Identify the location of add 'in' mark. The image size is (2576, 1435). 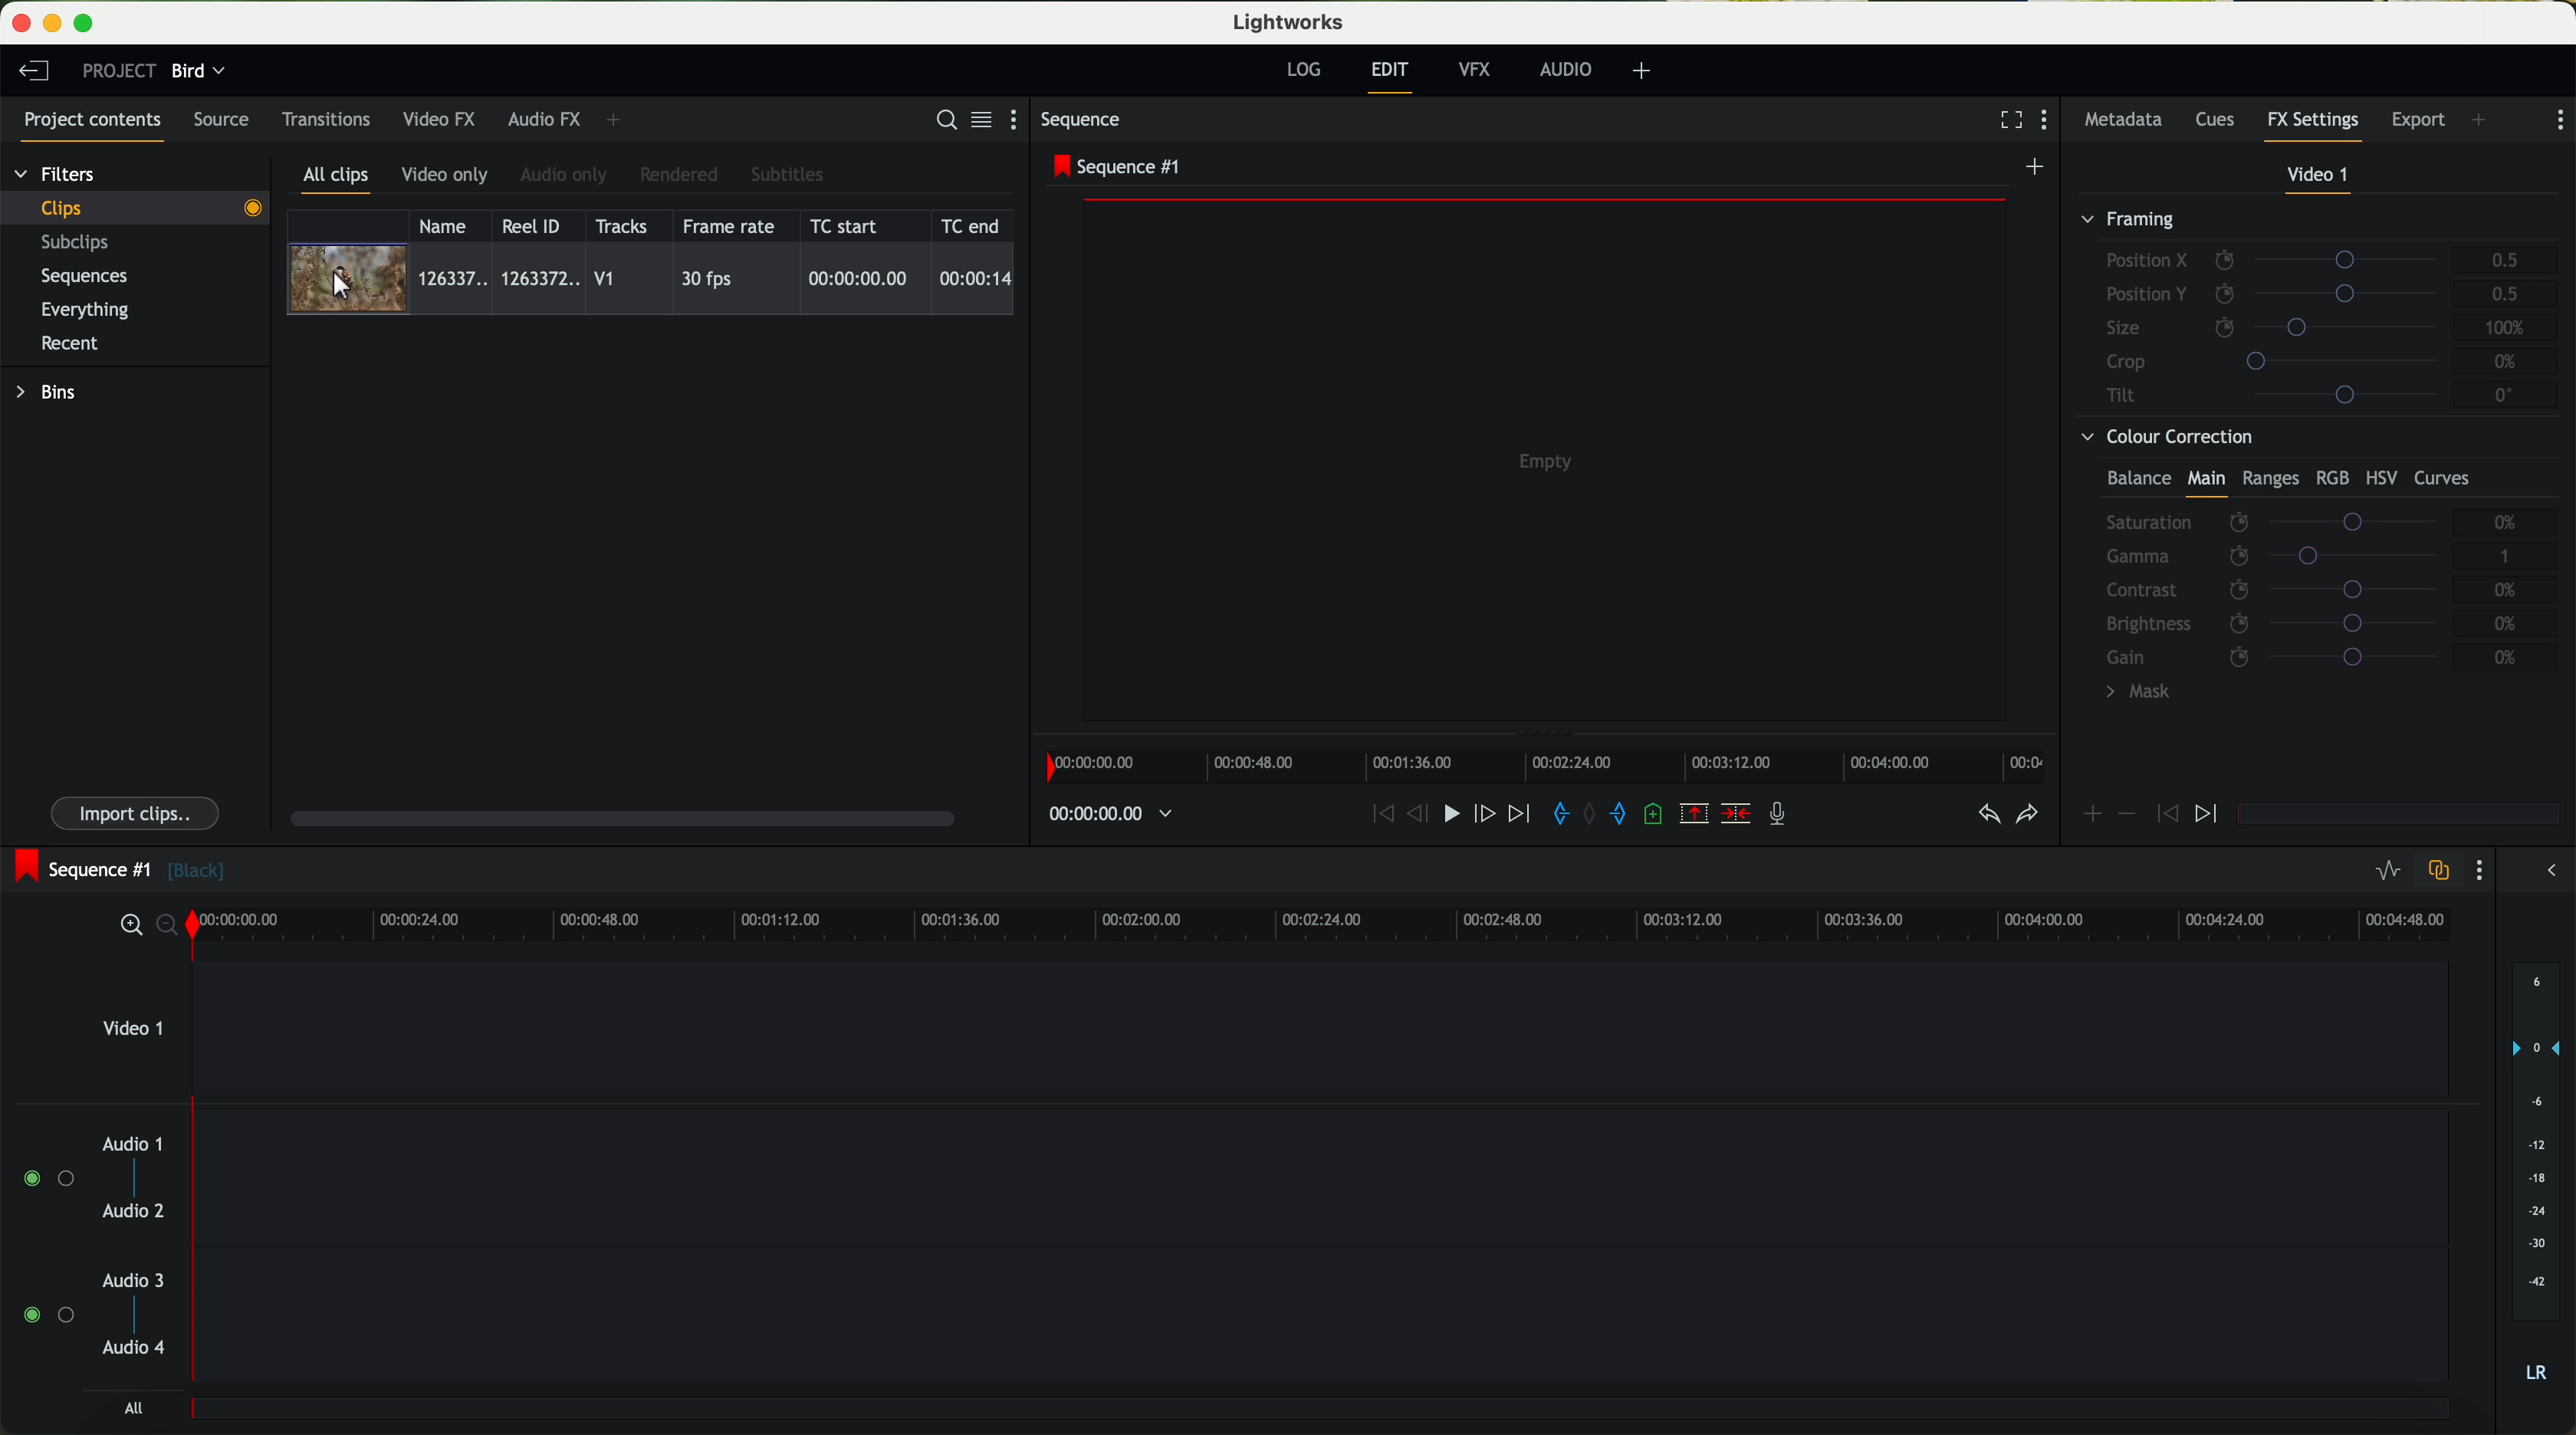
(1555, 817).